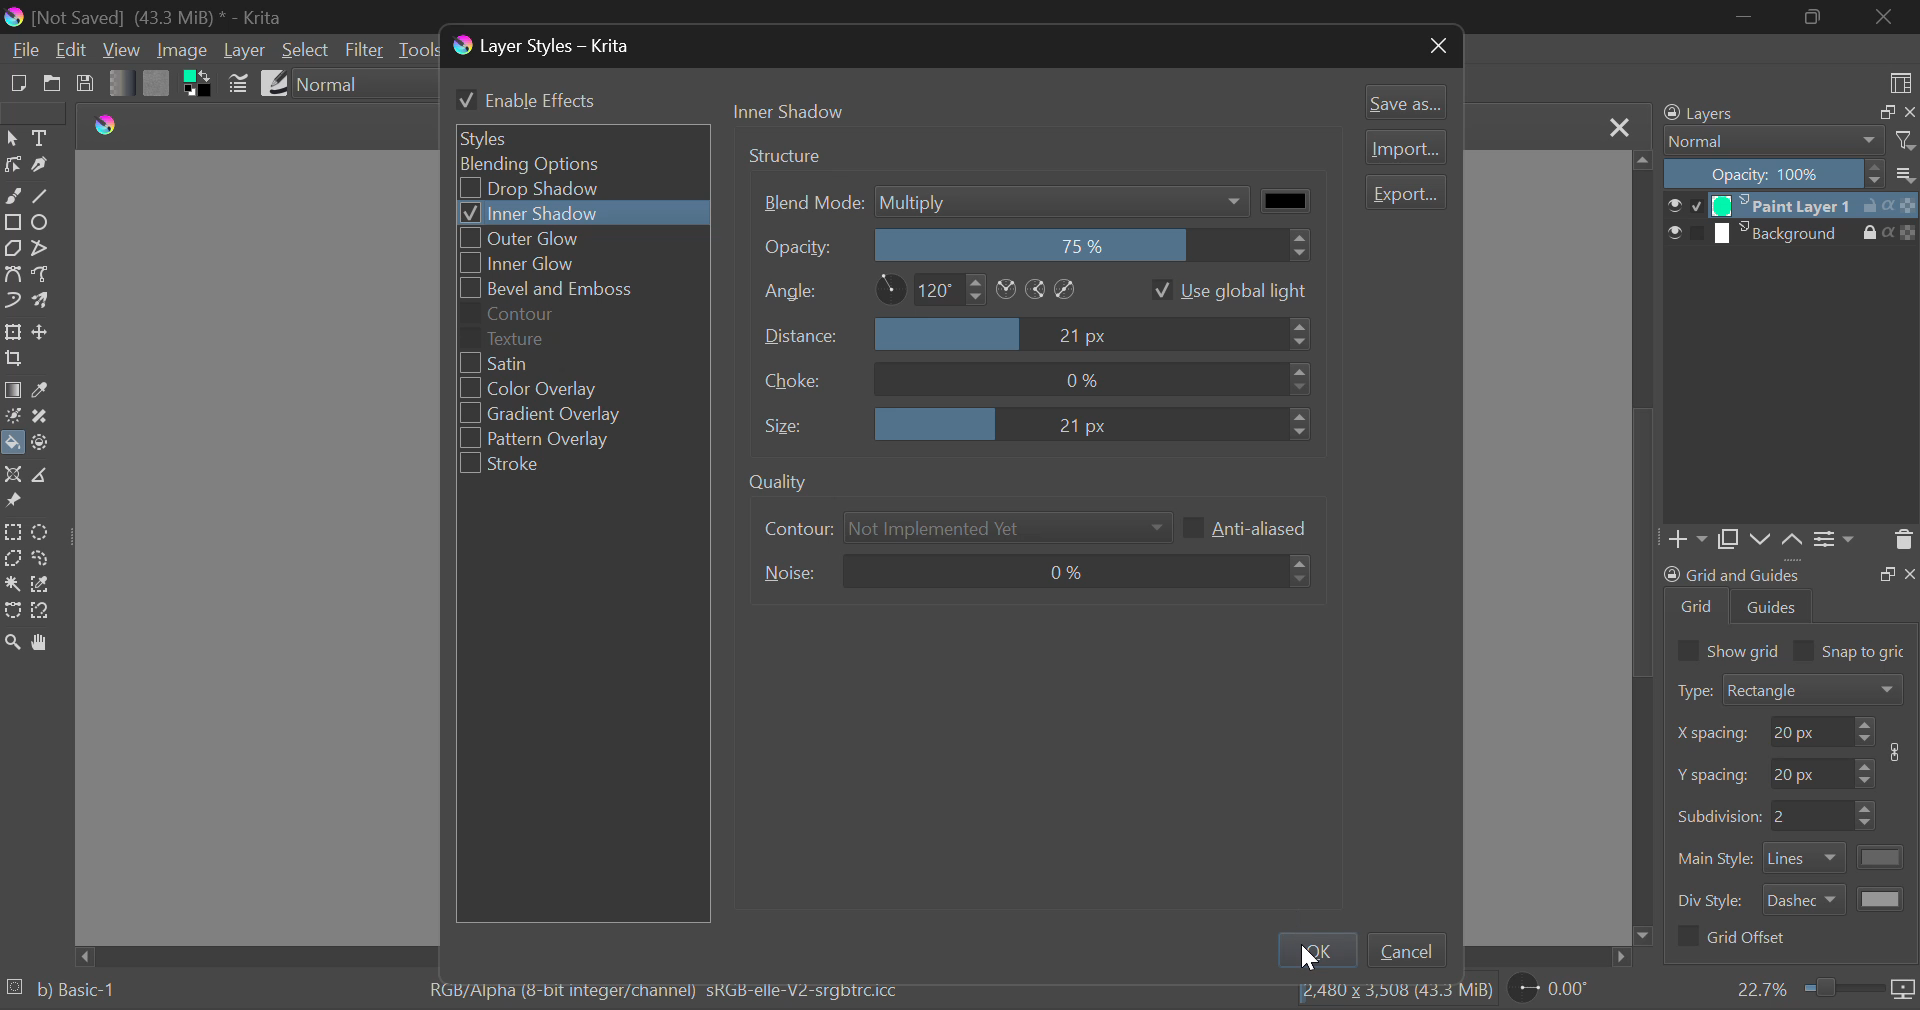 This screenshot has height=1010, width=1920. What do you see at coordinates (580, 186) in the screenshot?
I see `Drop Shadow` at bounding box center [580, 186].